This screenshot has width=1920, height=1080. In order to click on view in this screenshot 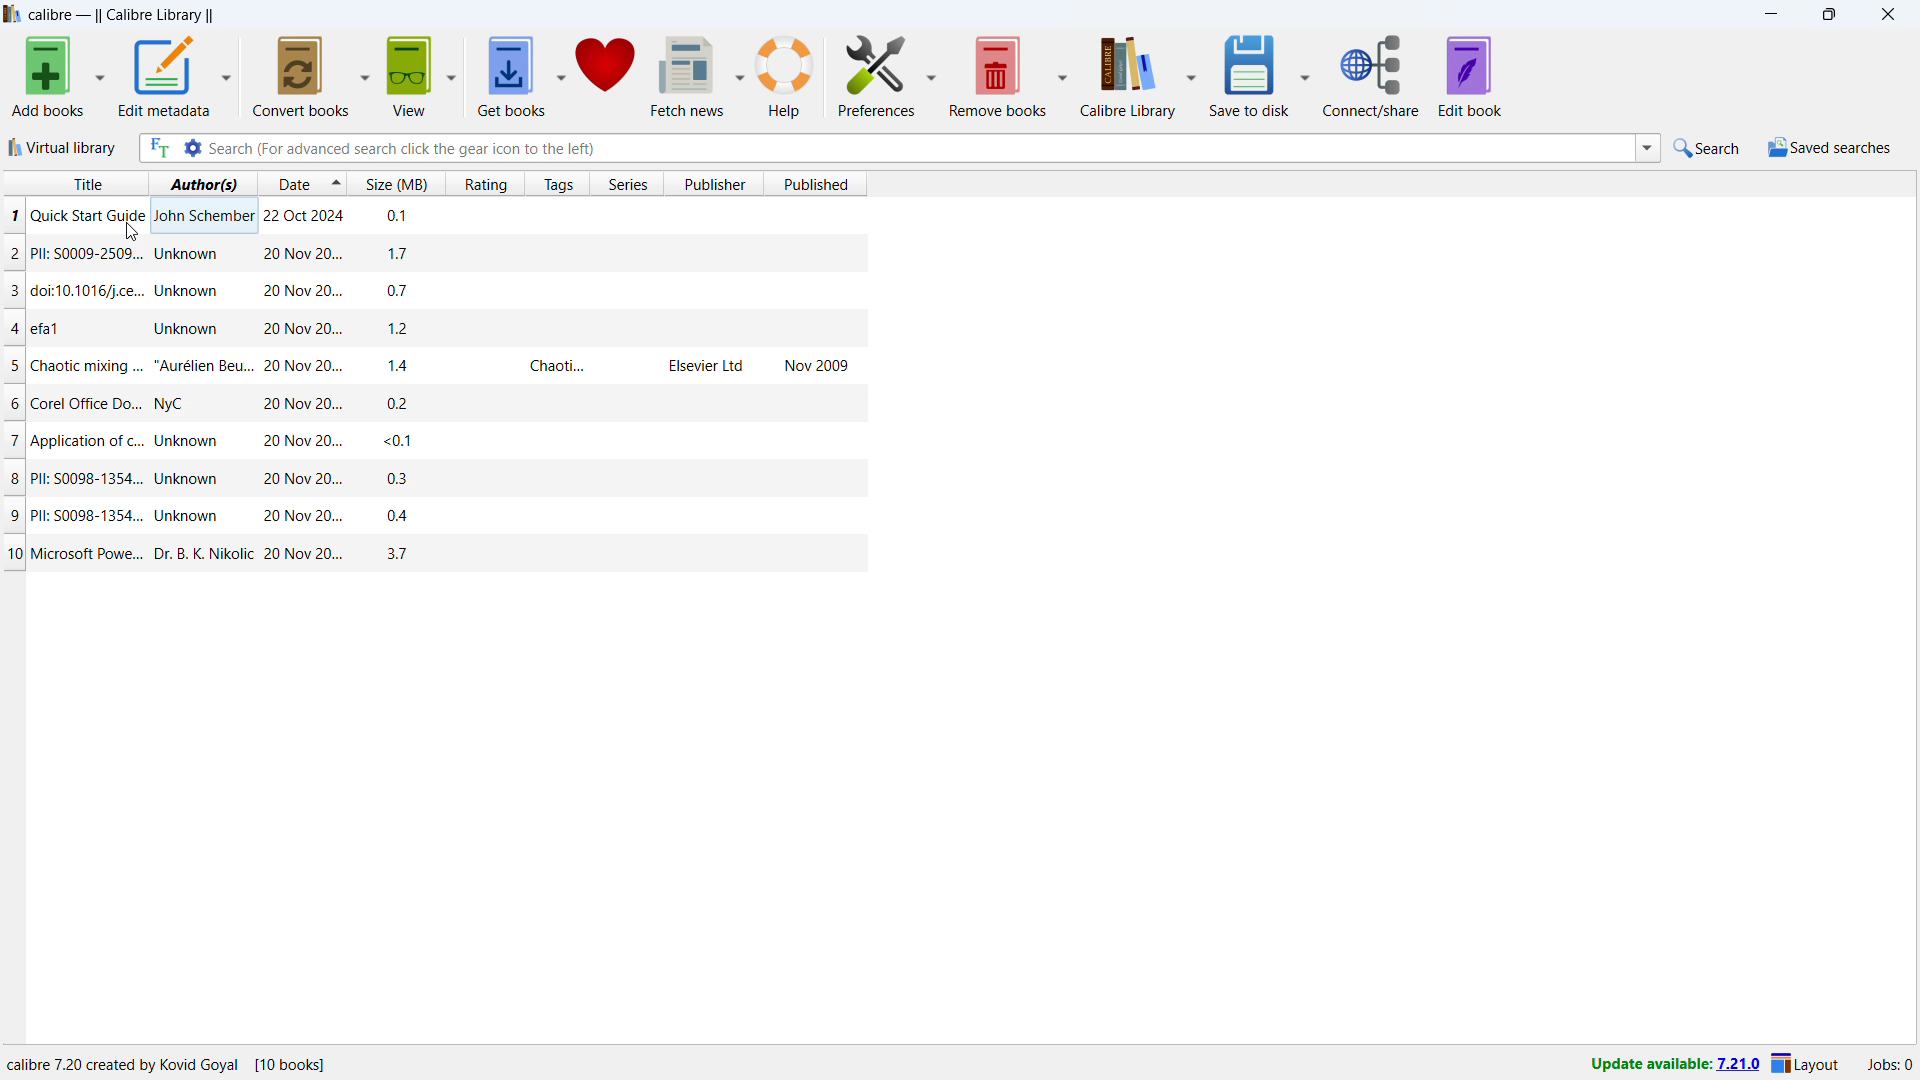, I will do `click(410, 75)`.